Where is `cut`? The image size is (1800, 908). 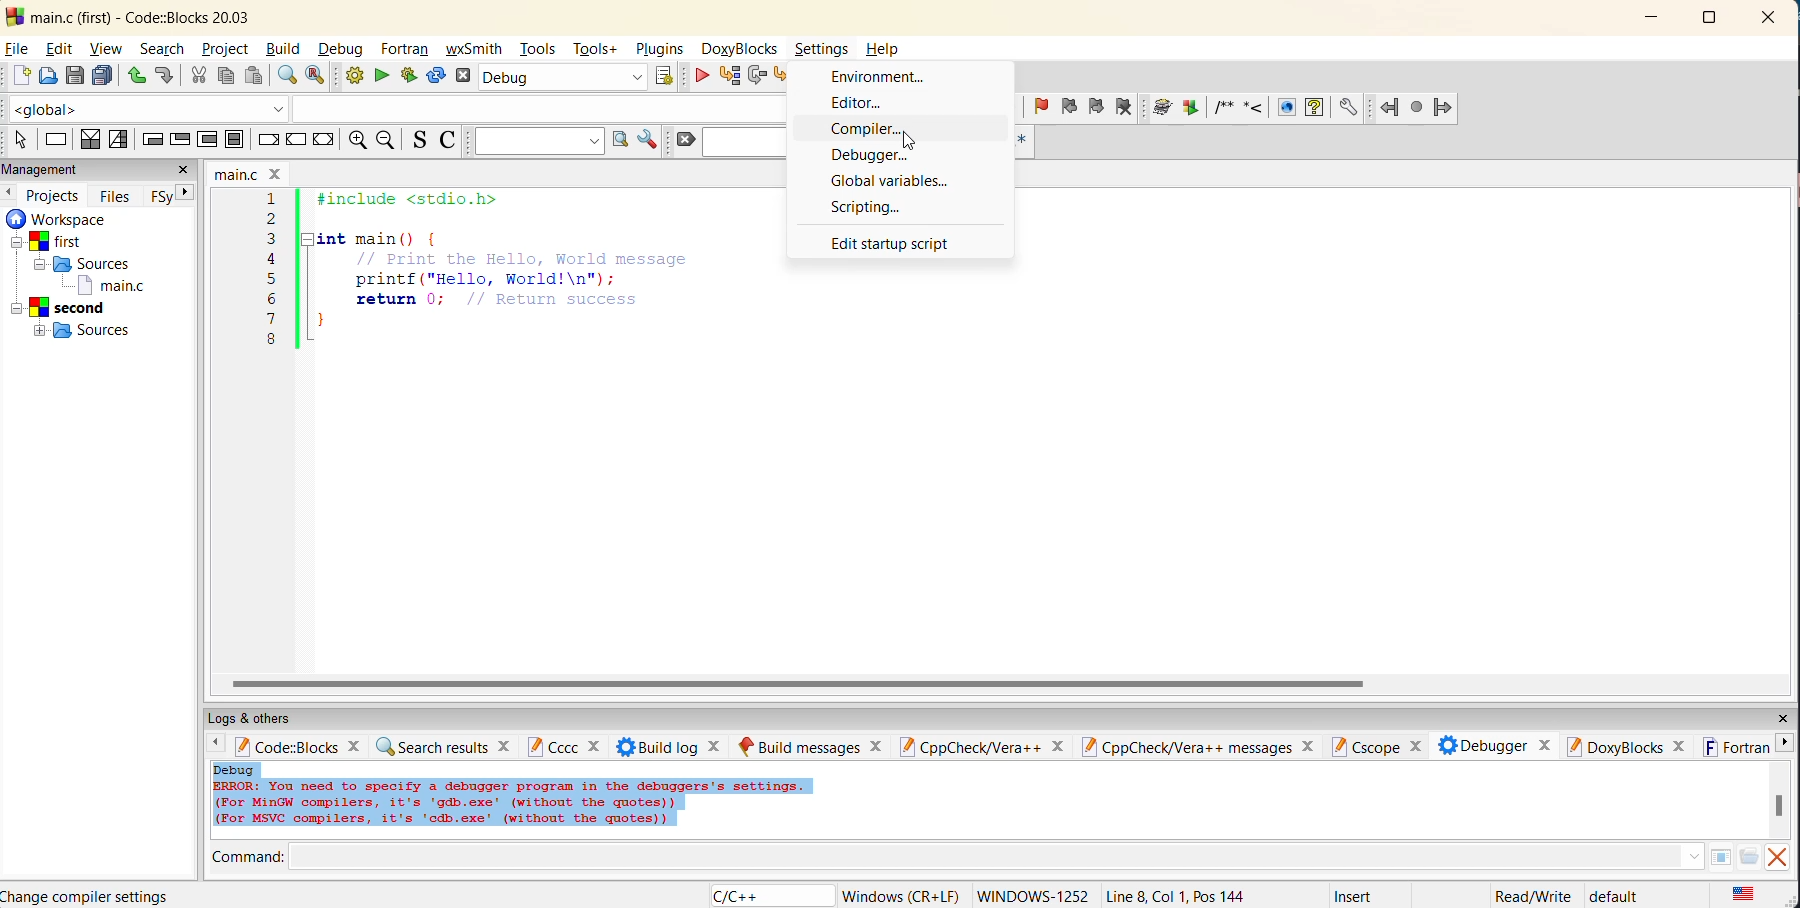
cut is located at coordinates (194, 77).